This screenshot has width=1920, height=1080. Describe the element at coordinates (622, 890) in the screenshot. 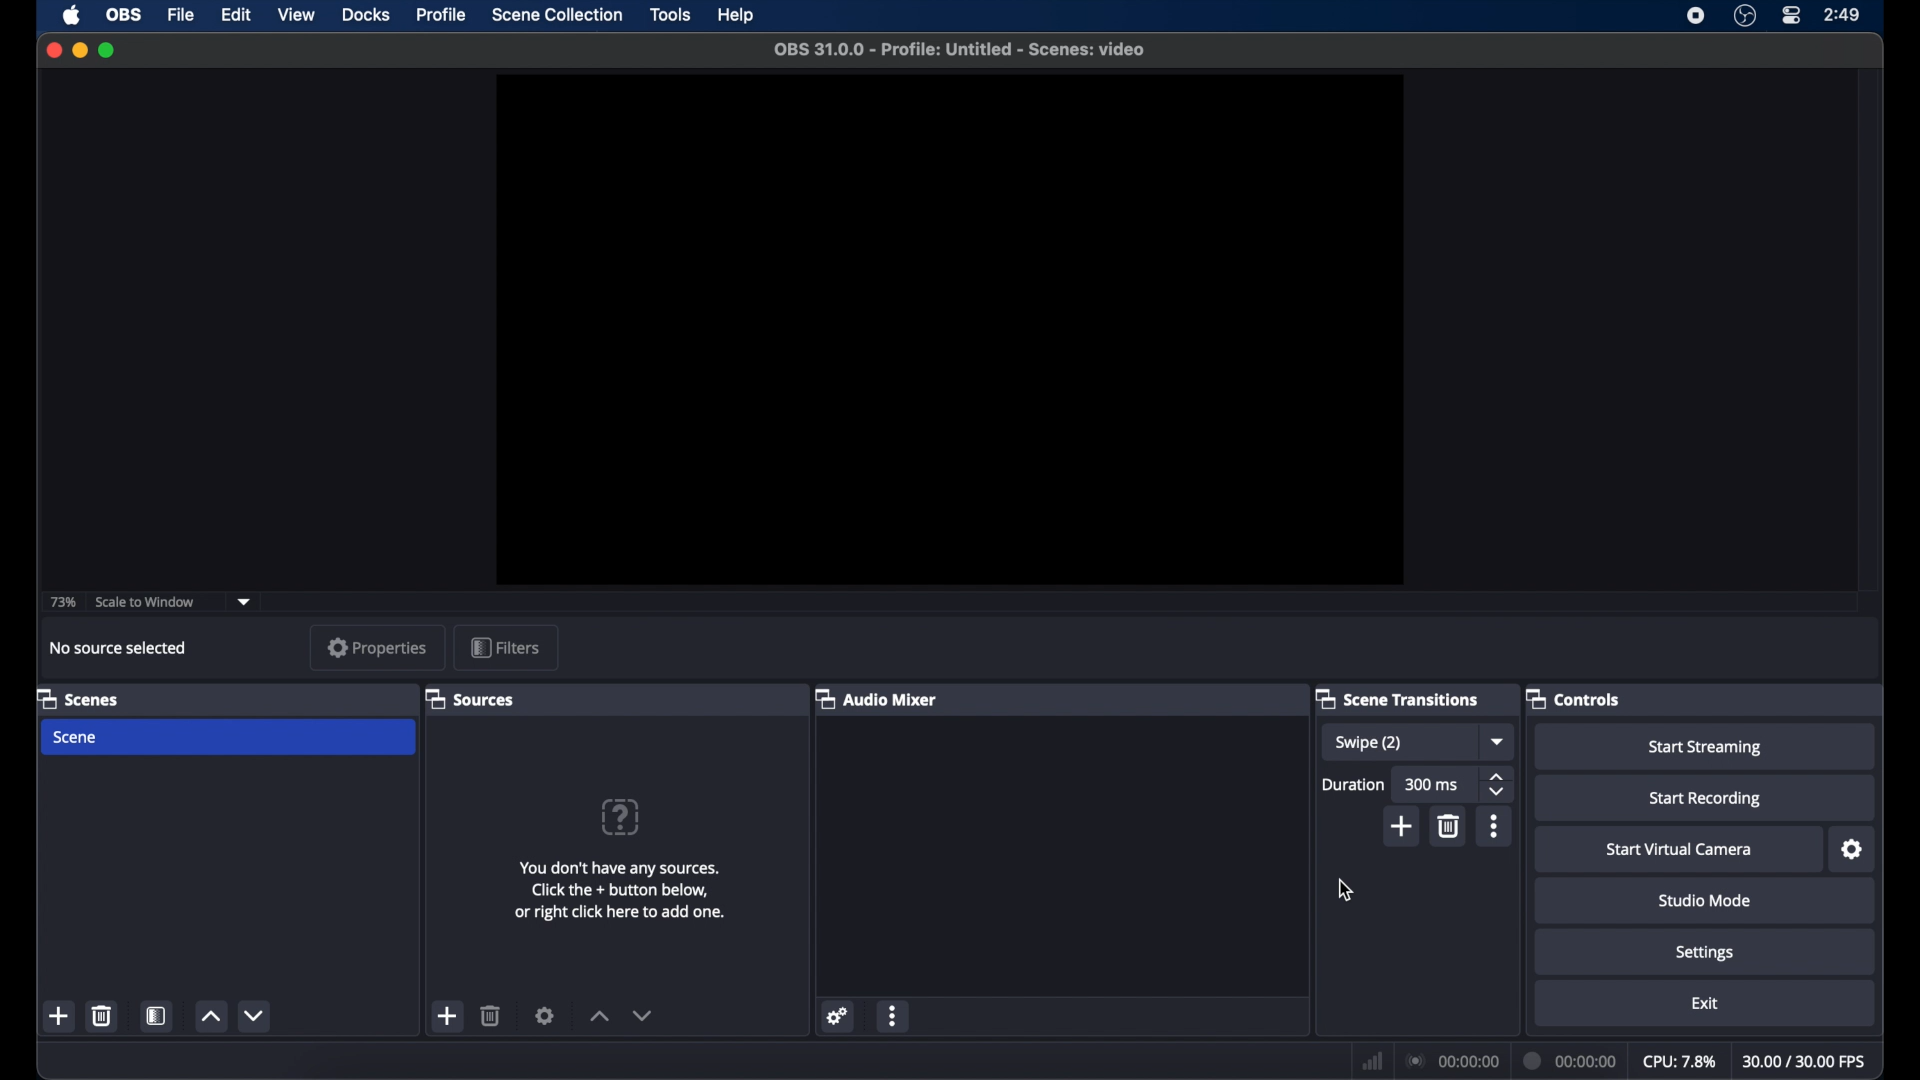

I see `info` at that location.